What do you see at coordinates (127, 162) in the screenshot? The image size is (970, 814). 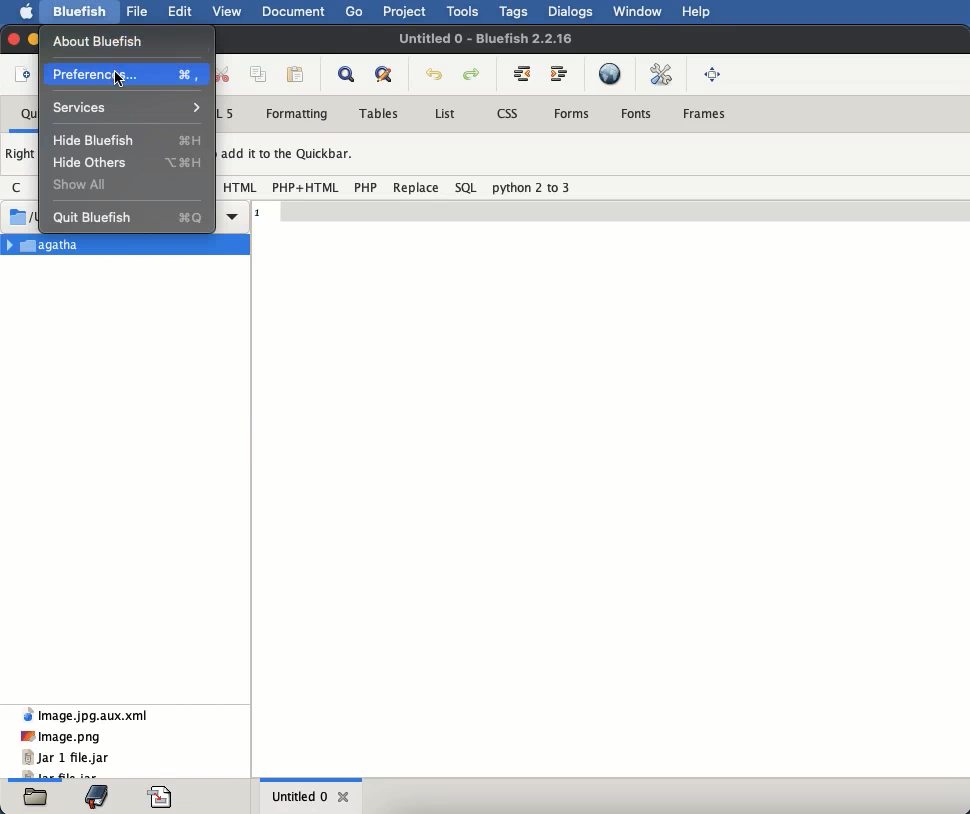 I see `hide others` at bounding box center [127, 162].